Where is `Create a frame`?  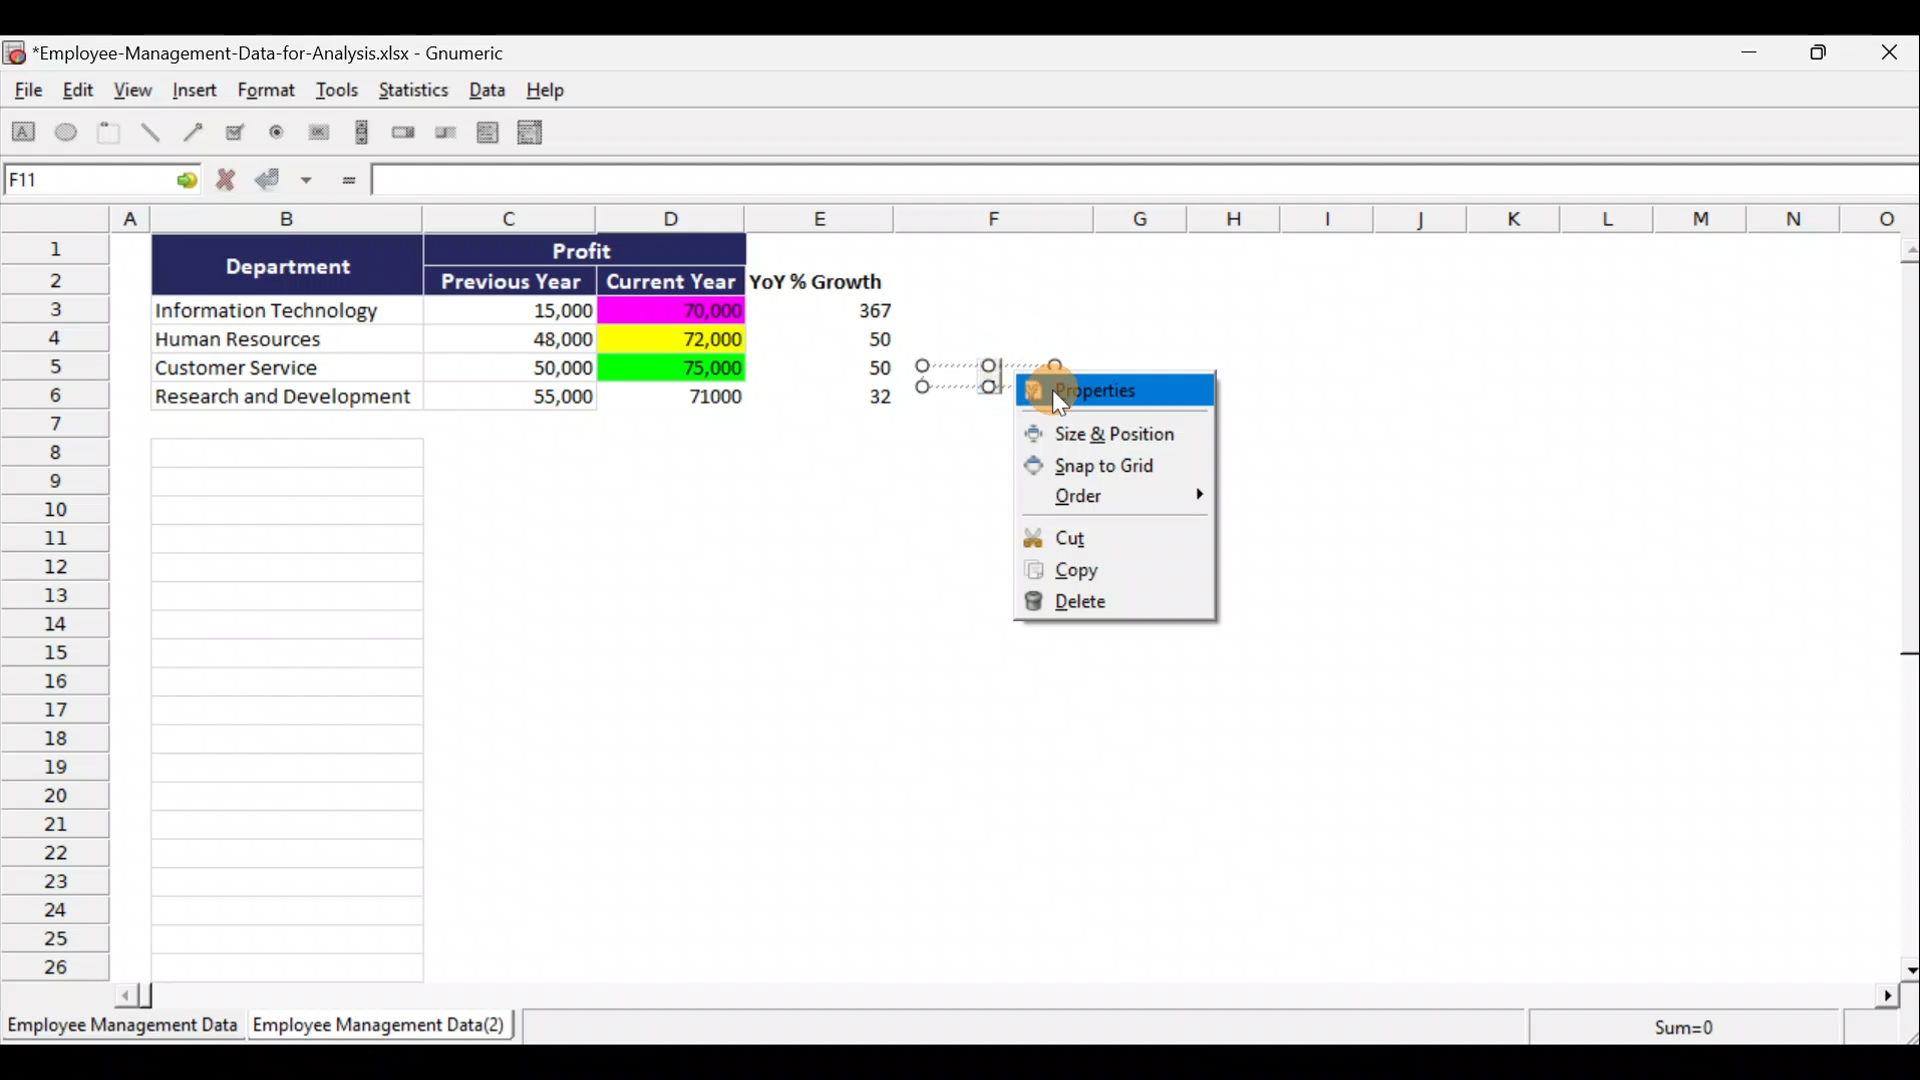
Create a frame is located at coordinates (109, 134).